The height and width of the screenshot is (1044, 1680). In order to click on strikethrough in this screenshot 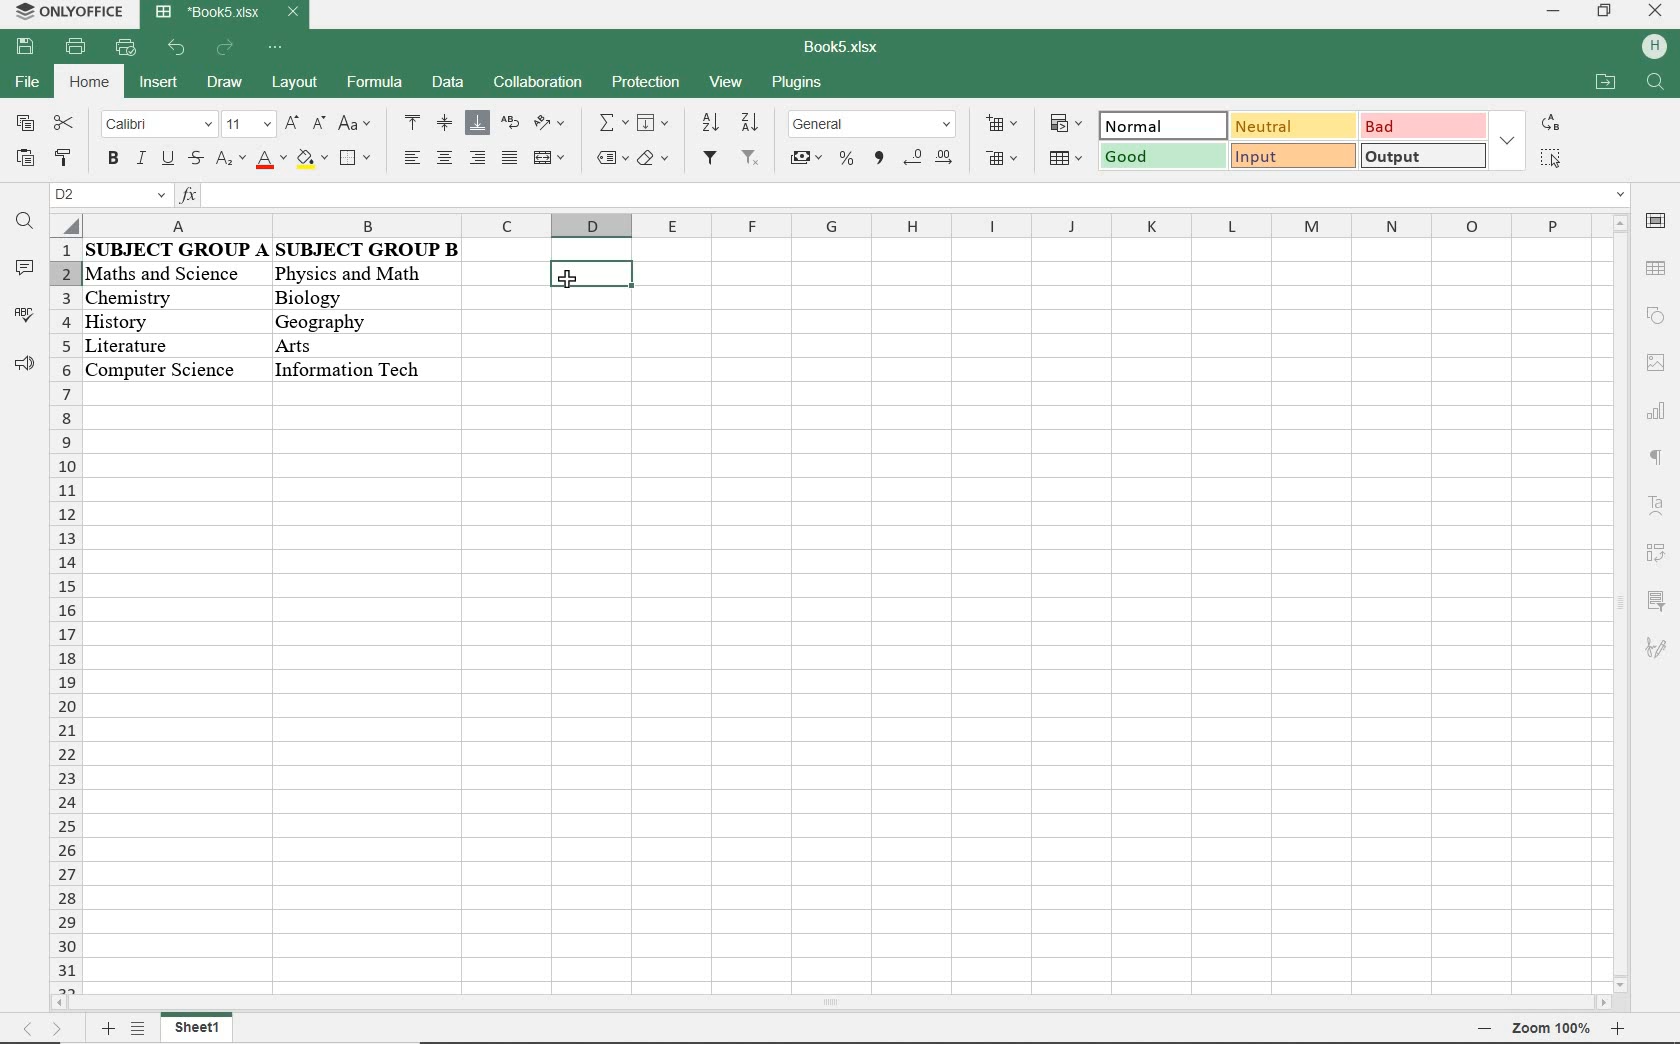, I will do `click(194, 159)`.